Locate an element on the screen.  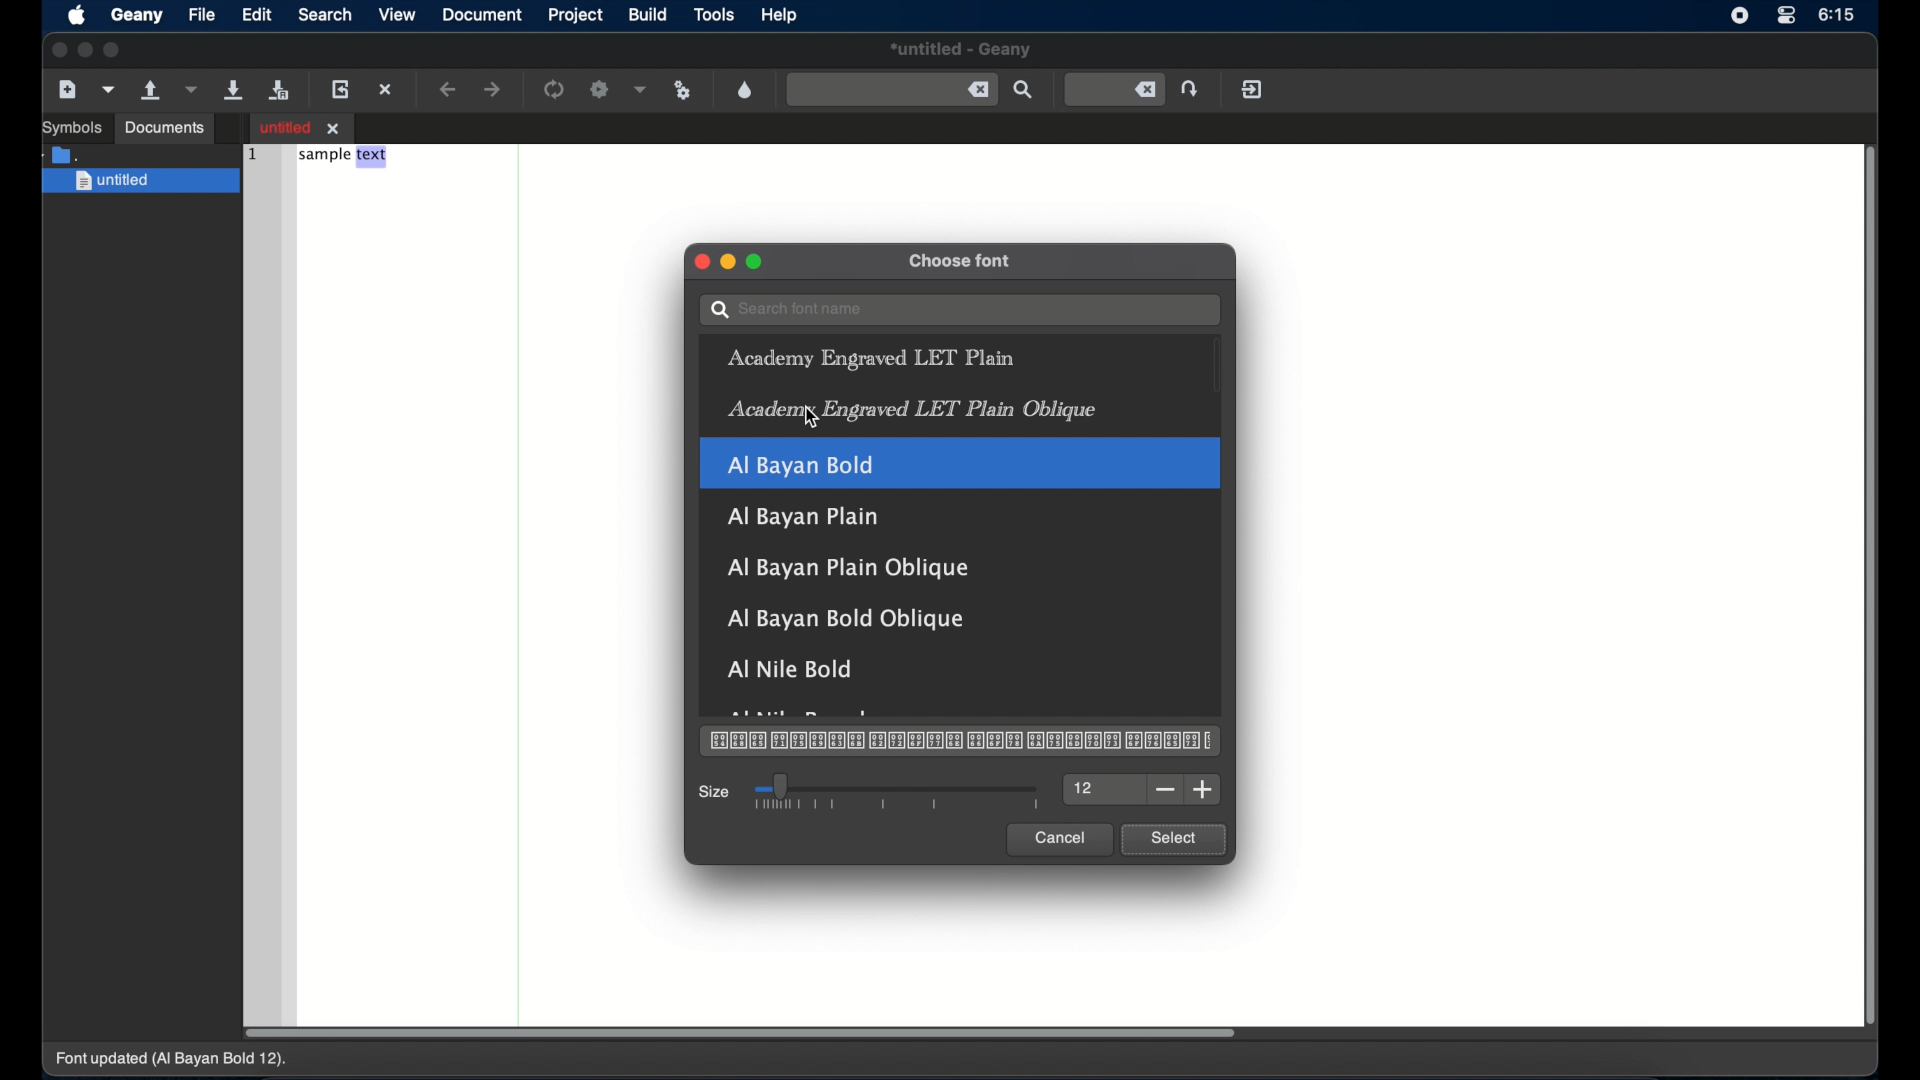
1 is located at coordinates (250, 152).